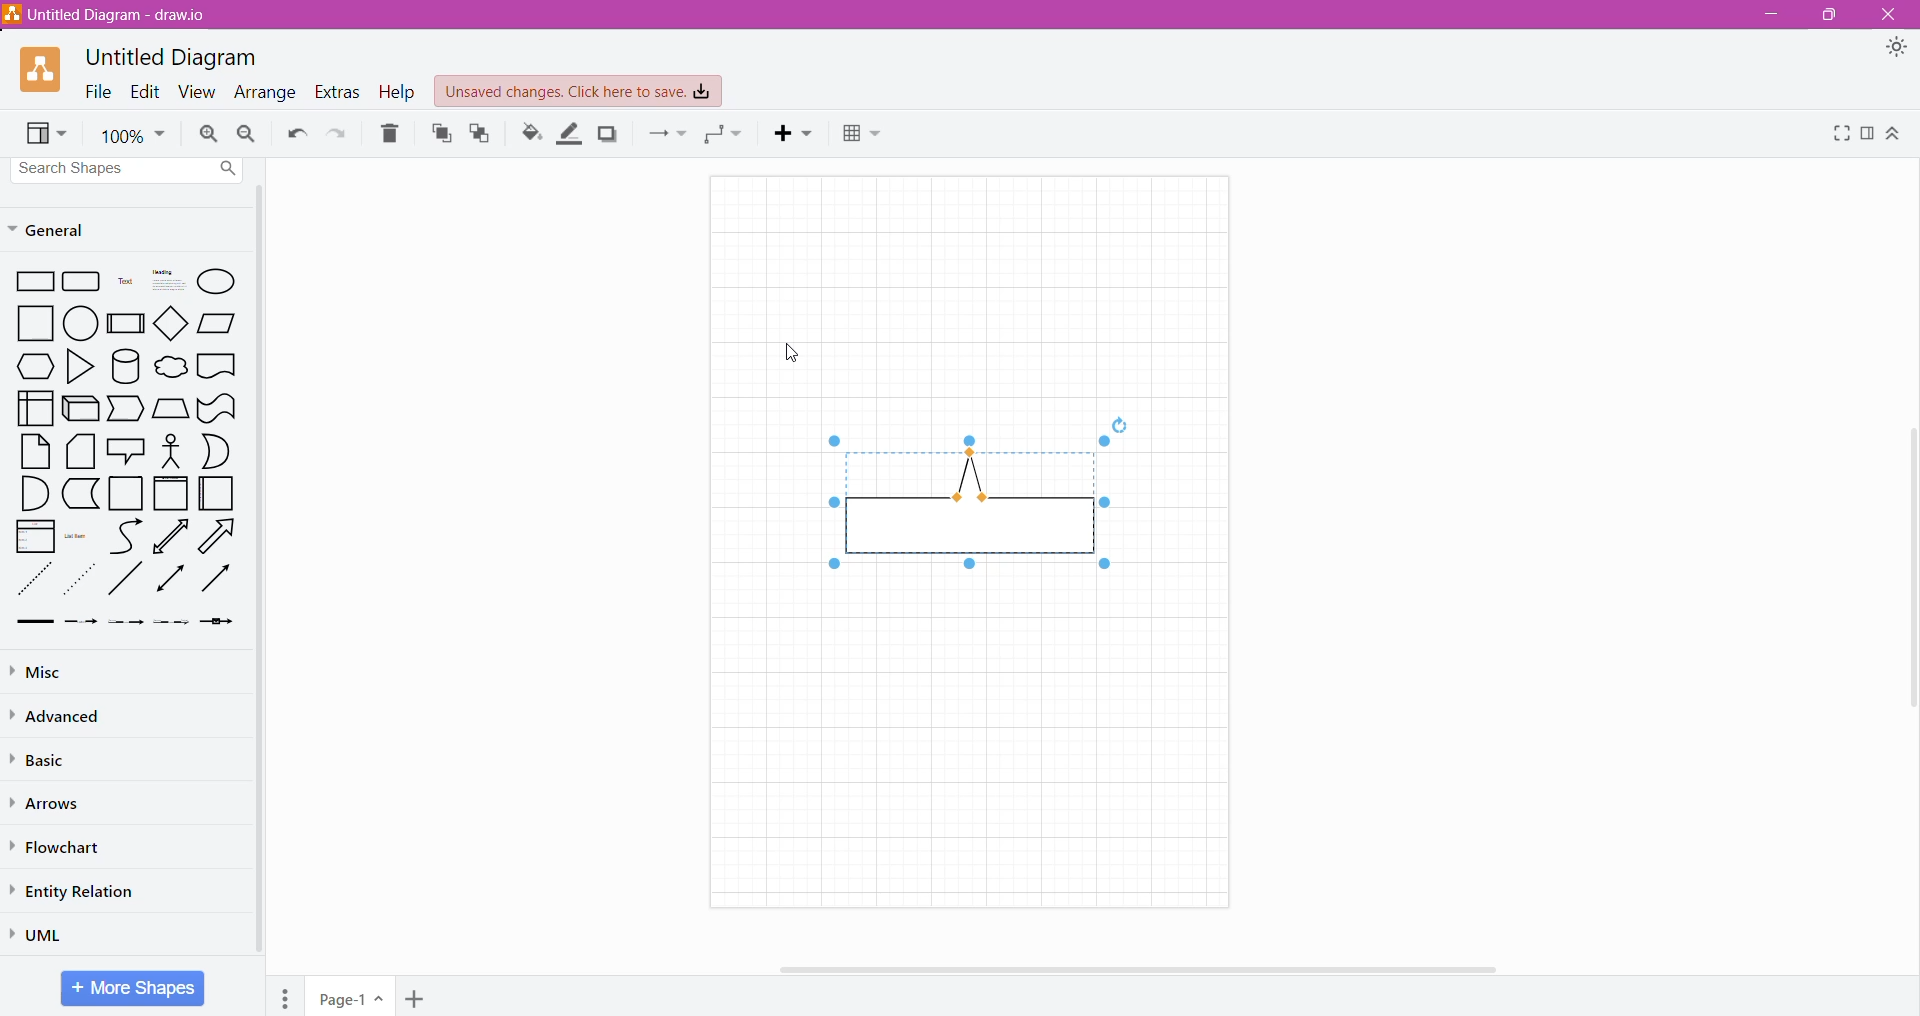  What do you see at coordinates (165, 282) in the screenshot?
I see `Heading` at bounding box center [165, 282].